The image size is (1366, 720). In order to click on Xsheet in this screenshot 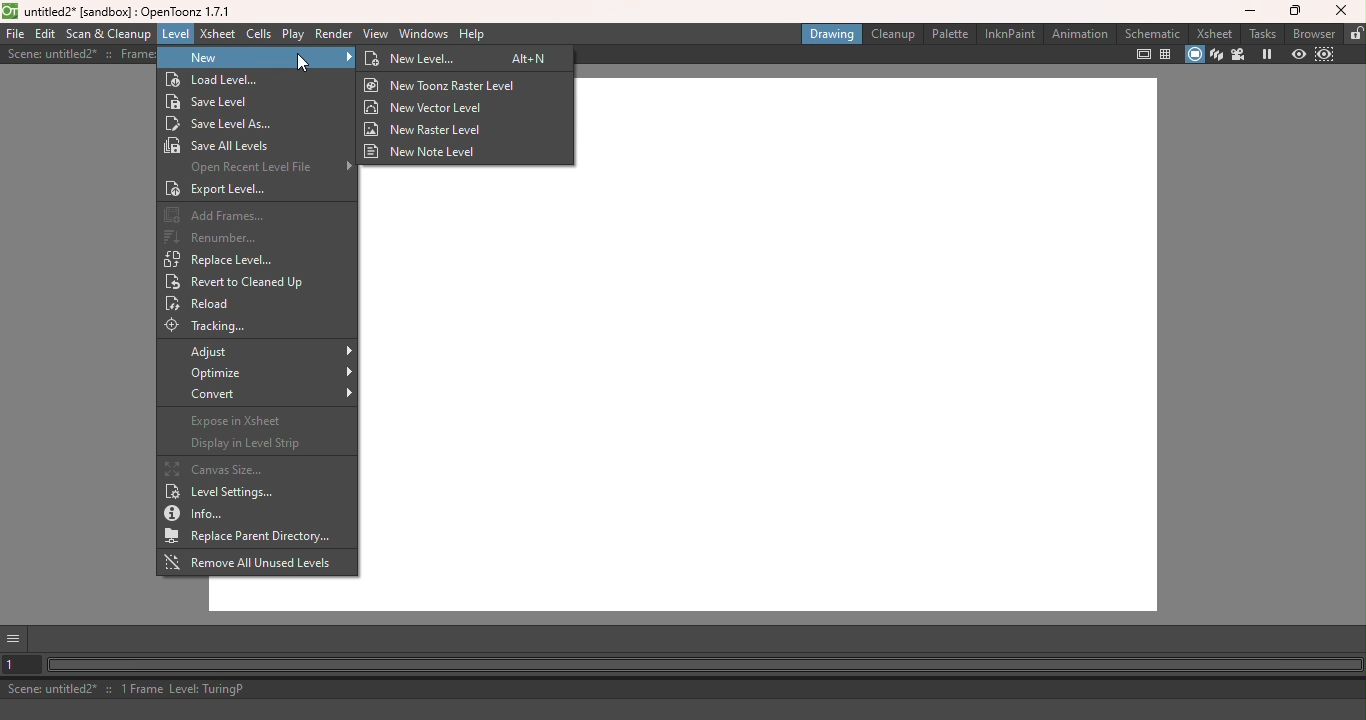, I will do `click(218, 34)`.